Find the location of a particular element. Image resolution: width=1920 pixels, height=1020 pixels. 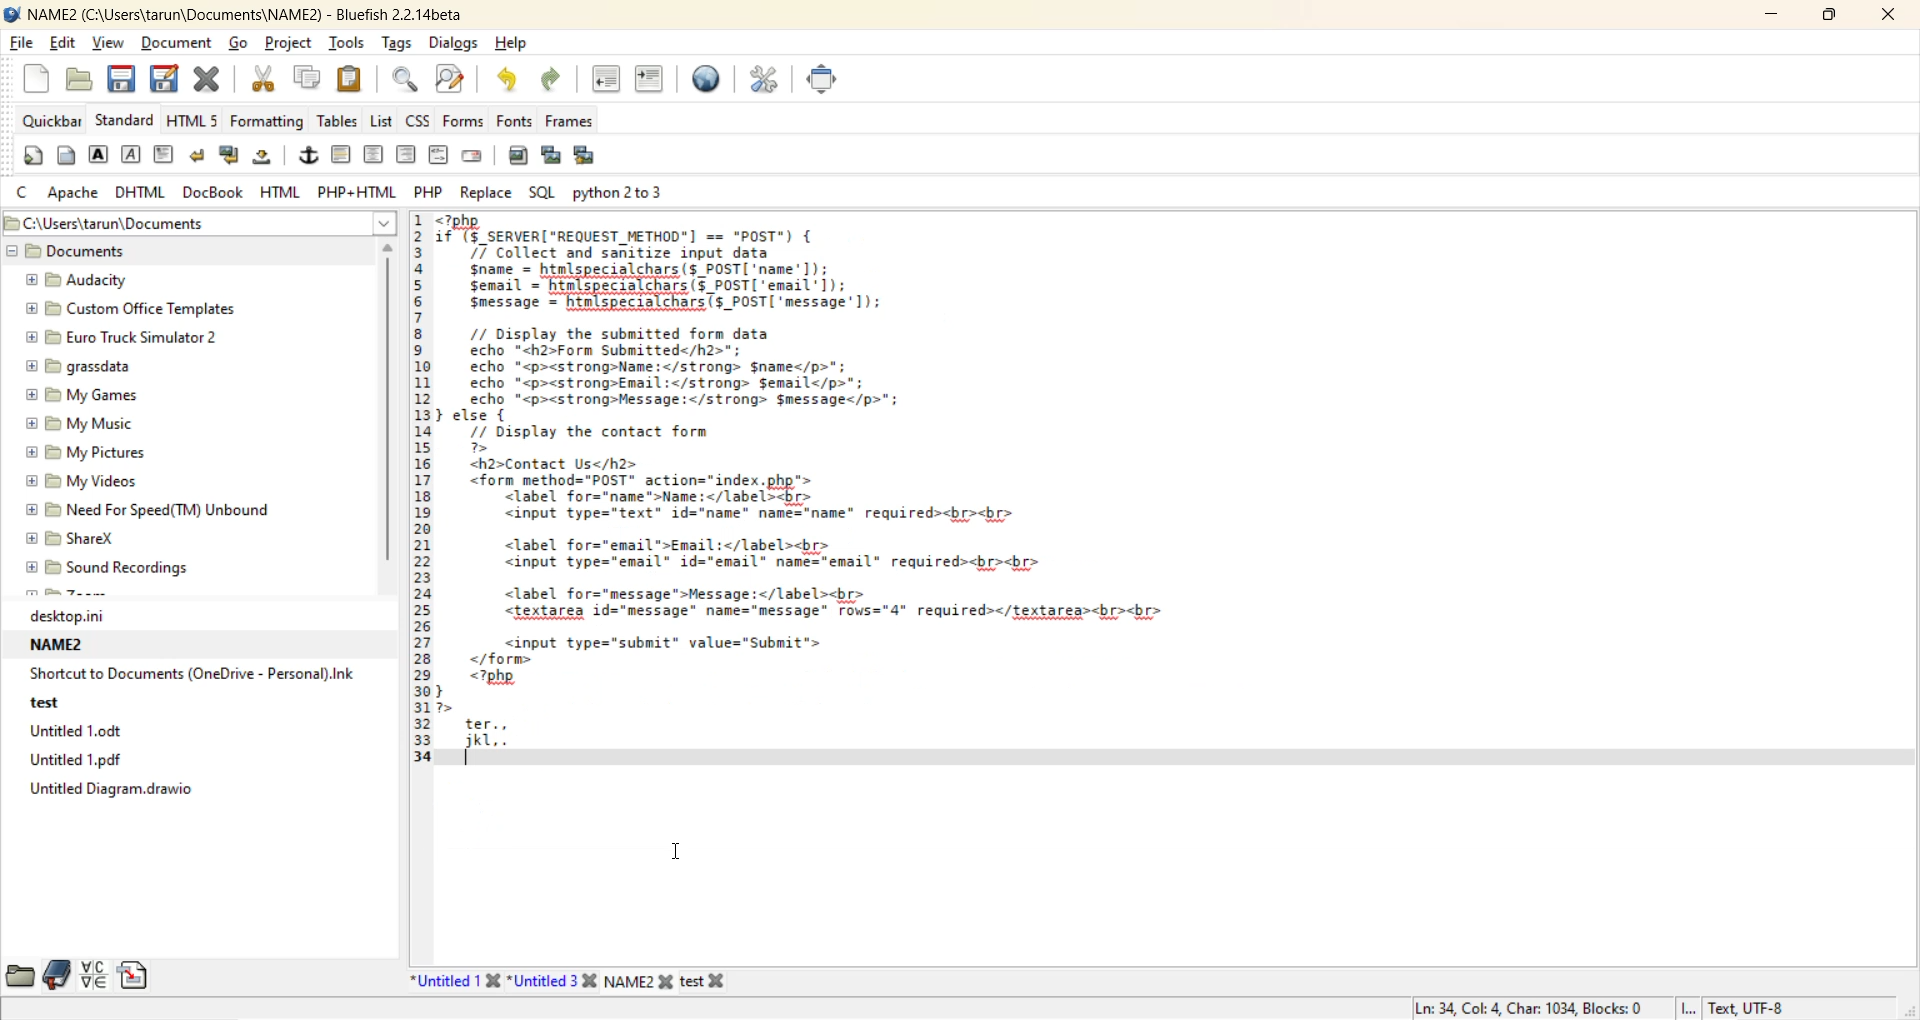

css is located at coordinates (420, 120).